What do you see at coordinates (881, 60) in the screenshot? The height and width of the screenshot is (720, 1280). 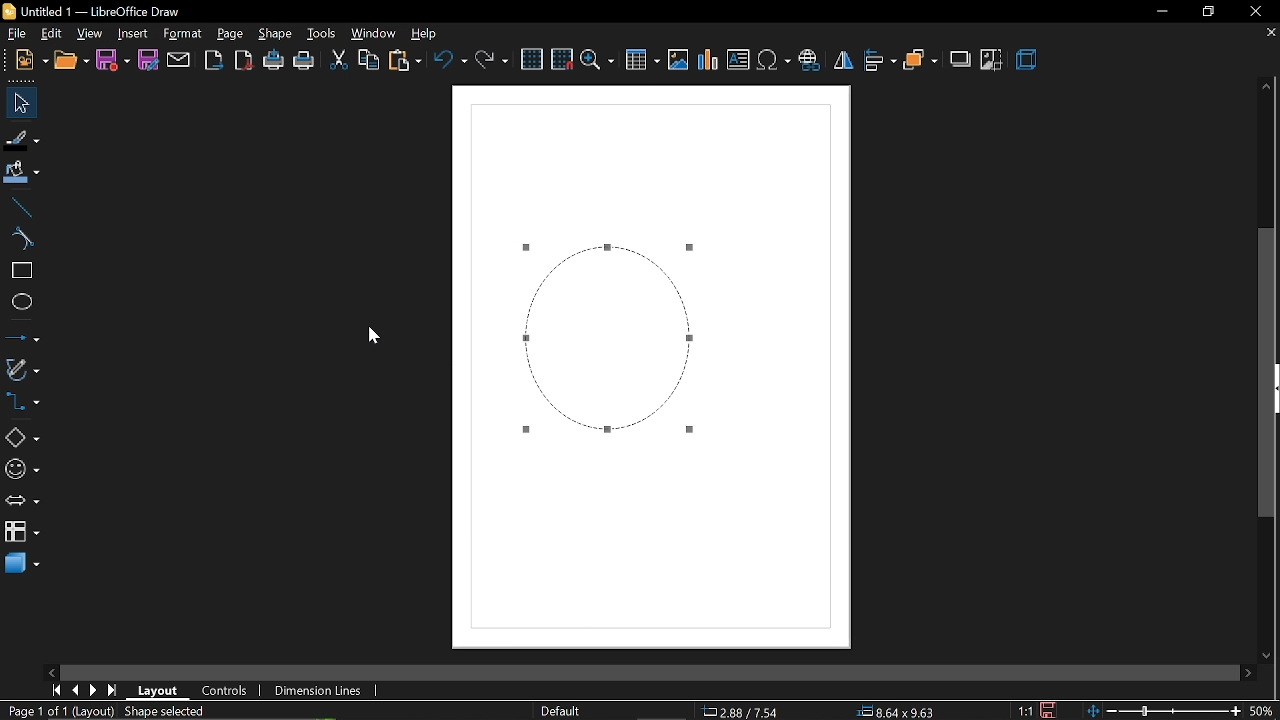 I see `align` at bounding box center [881, 60].